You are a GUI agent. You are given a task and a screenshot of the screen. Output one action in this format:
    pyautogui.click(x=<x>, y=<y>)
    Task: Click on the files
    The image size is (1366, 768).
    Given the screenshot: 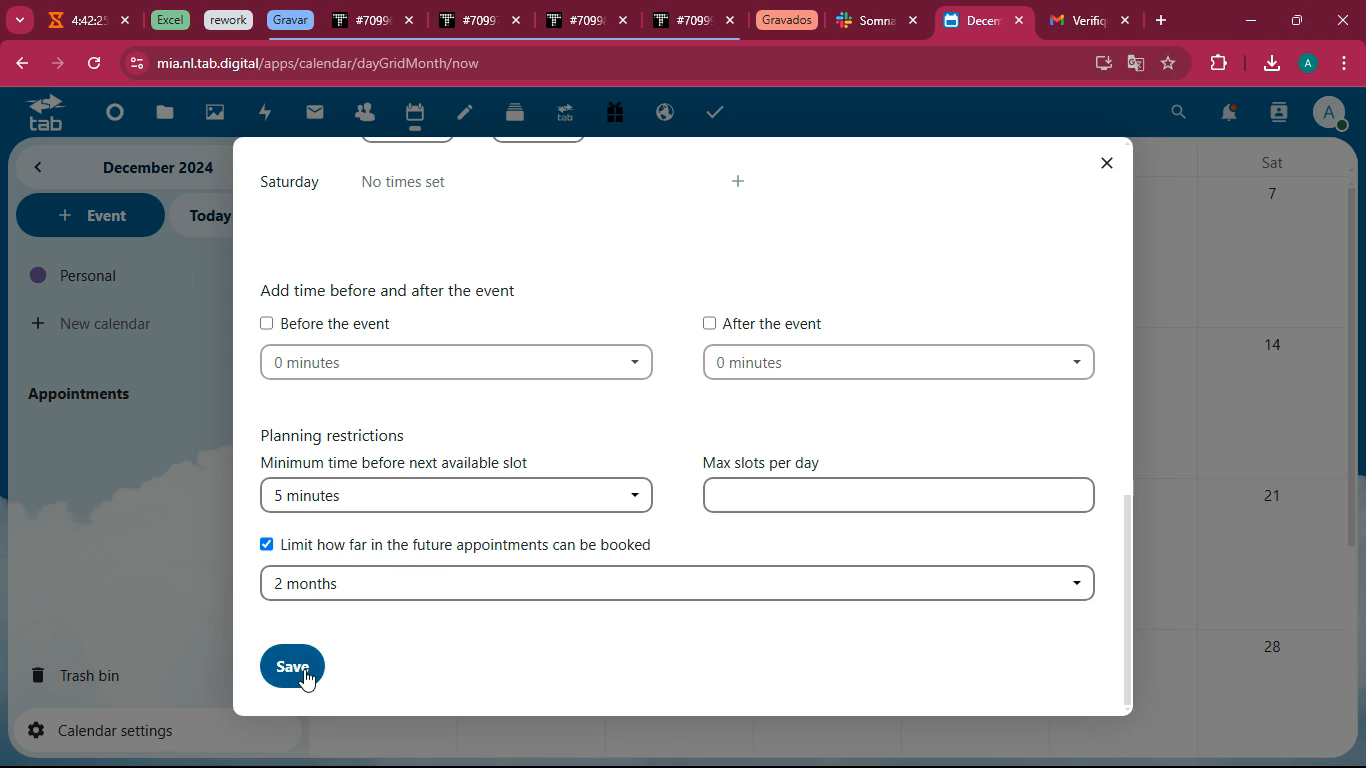 What is the action you would take?
    pyautogui.click(x=161, y=114)
    